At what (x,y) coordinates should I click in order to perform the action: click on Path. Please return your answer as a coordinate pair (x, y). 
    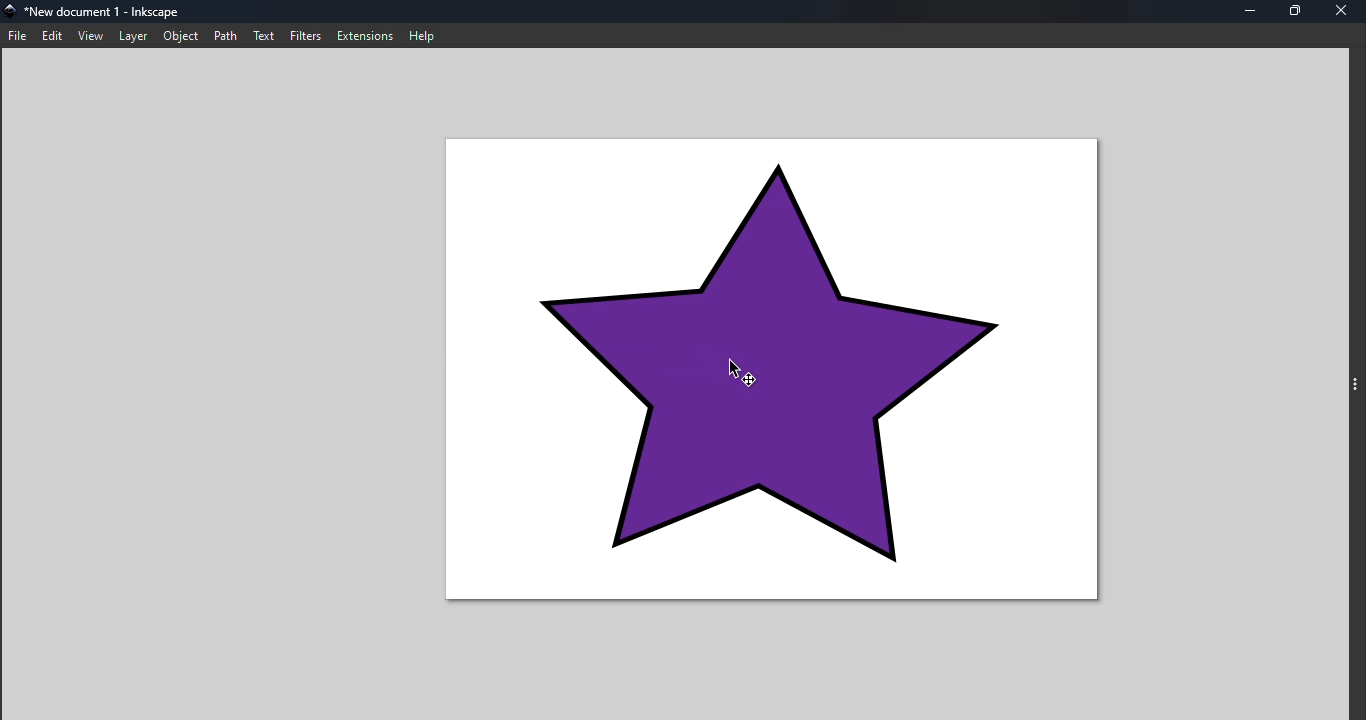
    Looking at the image, I should click on (225, 35).